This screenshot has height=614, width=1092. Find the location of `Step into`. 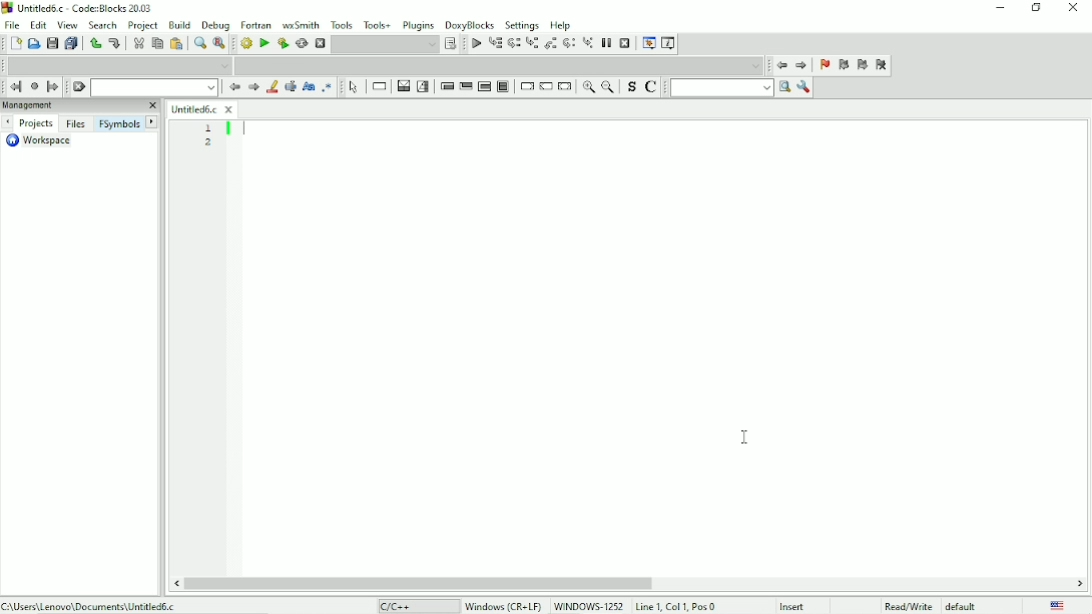

Step into is located at coordinates (532, 44).